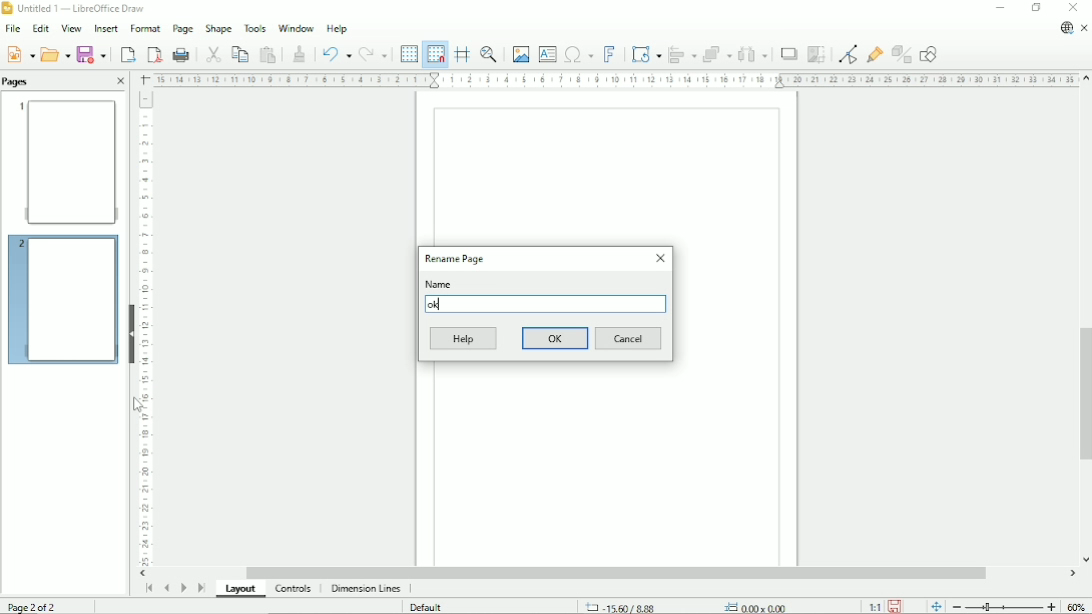 The height and width of the screenshot is (614, 1092). I want to click on Insert special character, so click(578, 53).